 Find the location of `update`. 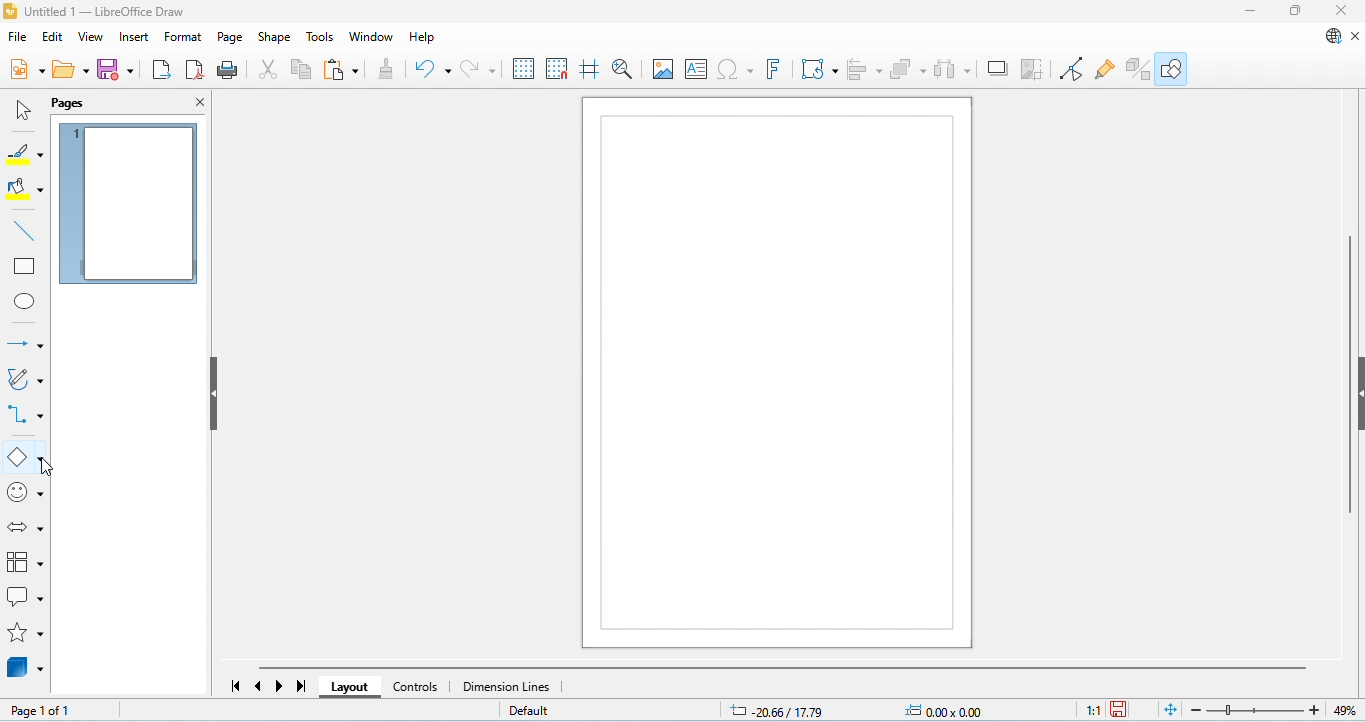

update is located at coordinates (1334, 36).